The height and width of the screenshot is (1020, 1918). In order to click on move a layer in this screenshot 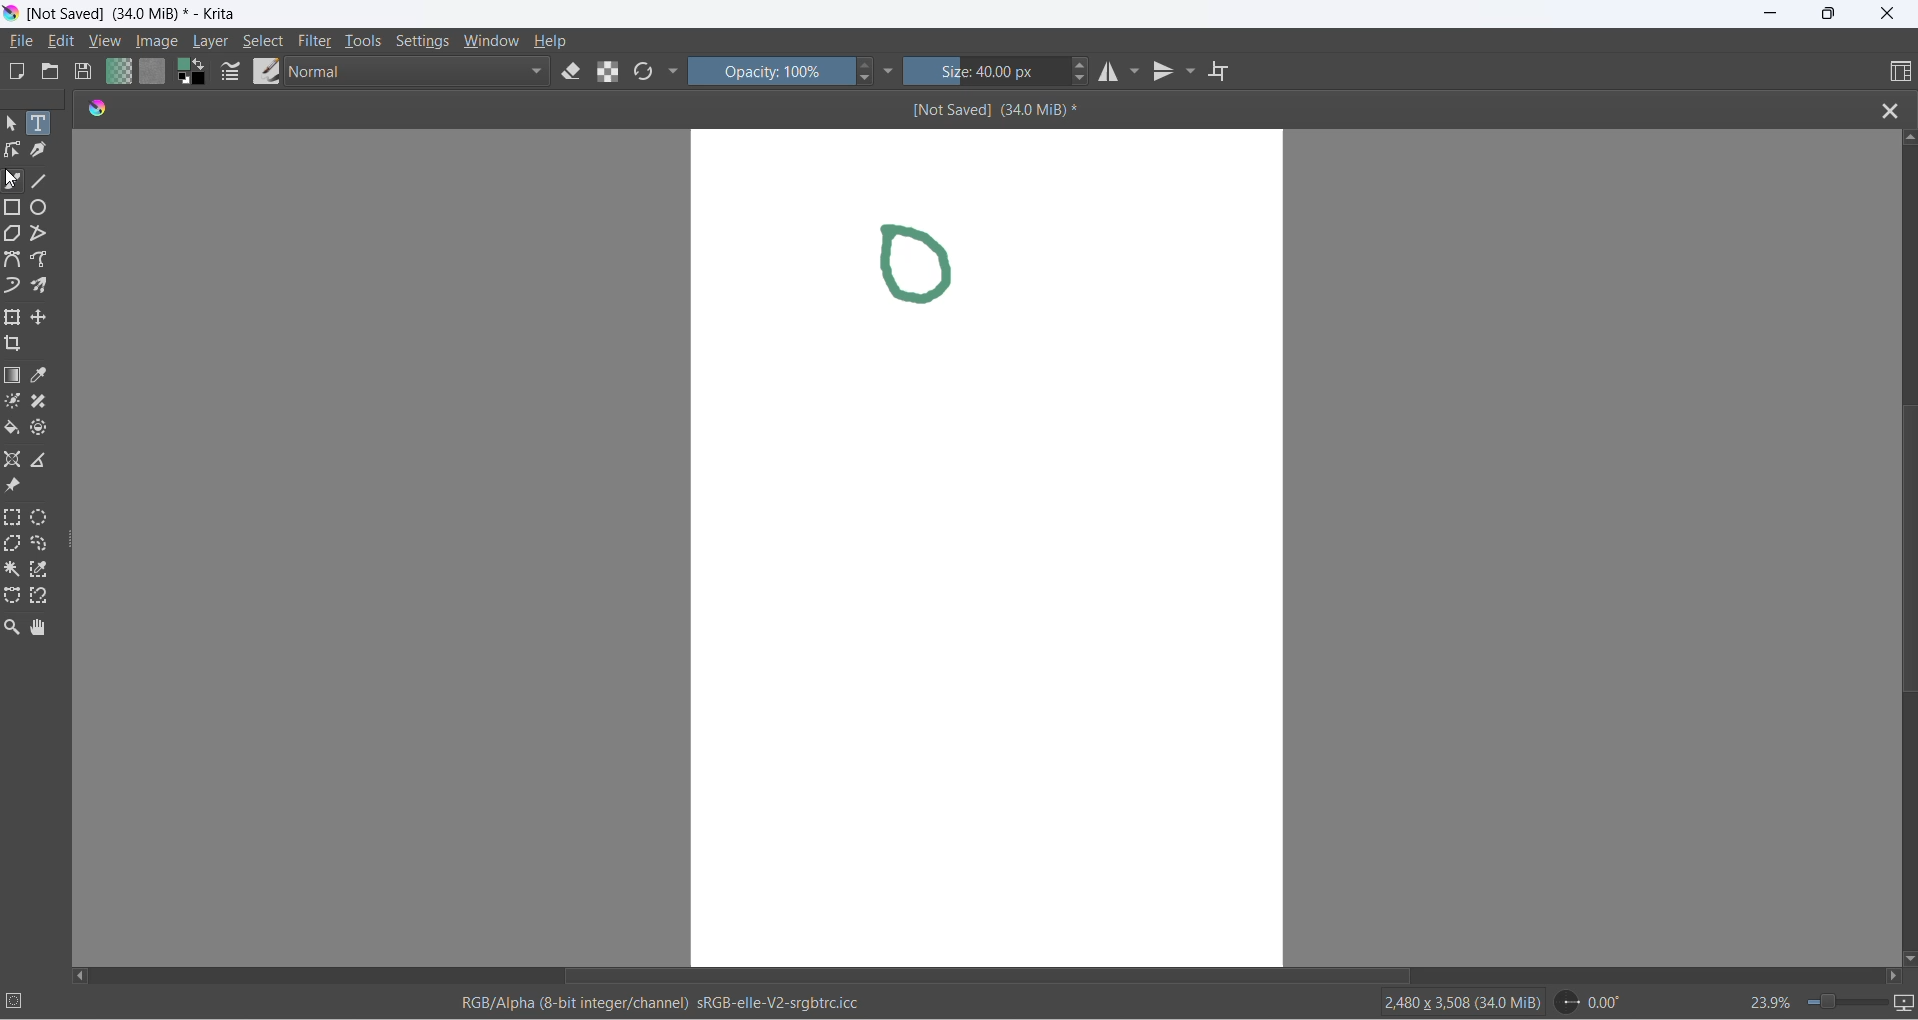, I will do `click(45, 315)`.